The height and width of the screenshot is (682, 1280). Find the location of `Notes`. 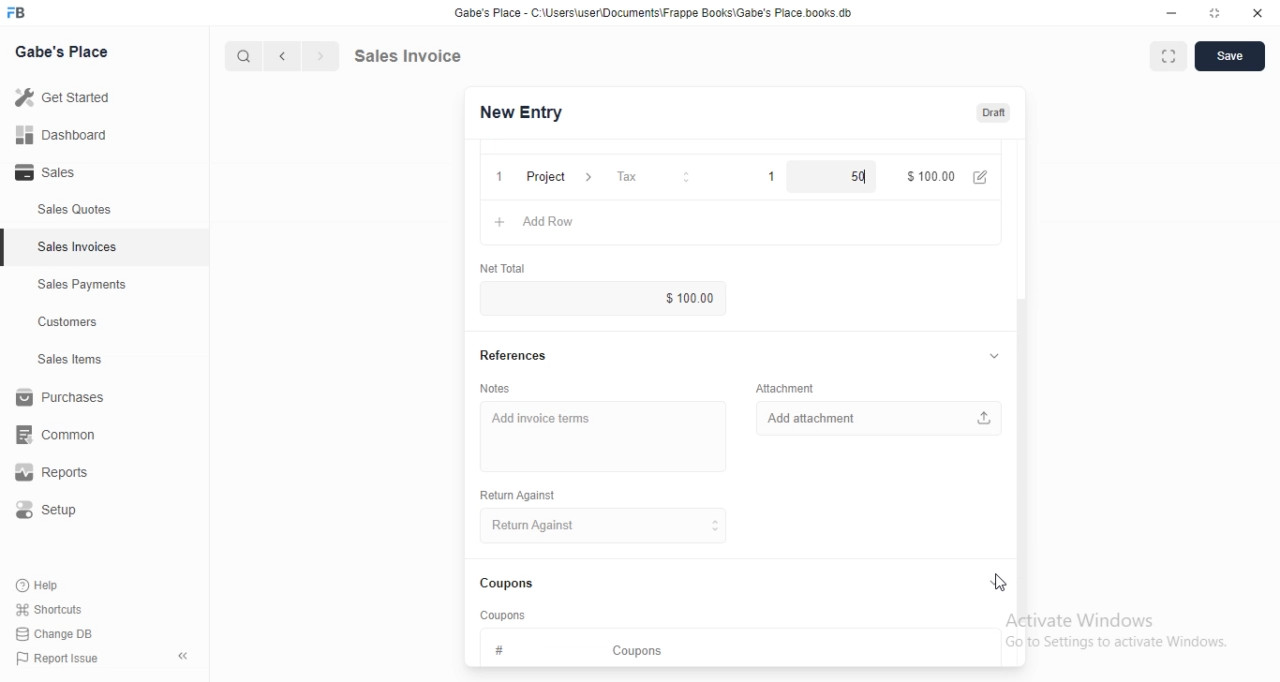

Notes is located at coordinates (502, 388).